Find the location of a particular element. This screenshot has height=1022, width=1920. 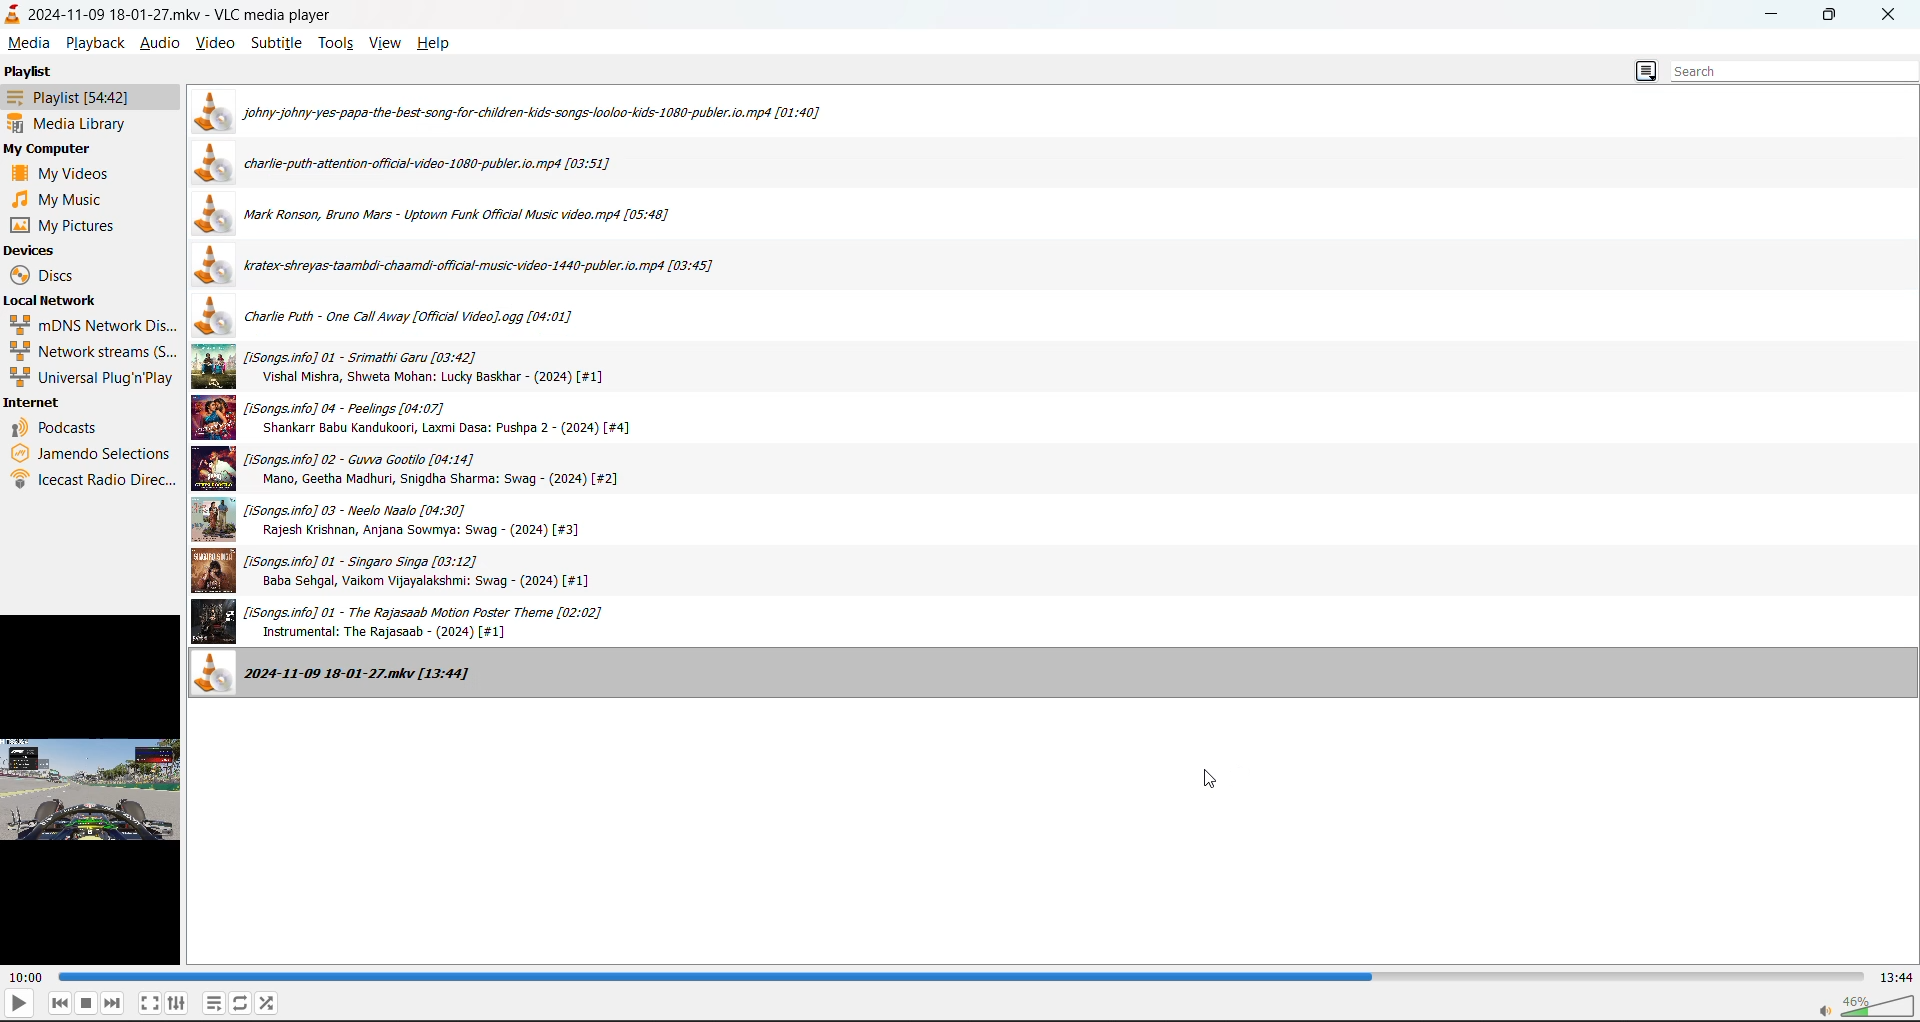

my computer is located at coordinates (47, 148).